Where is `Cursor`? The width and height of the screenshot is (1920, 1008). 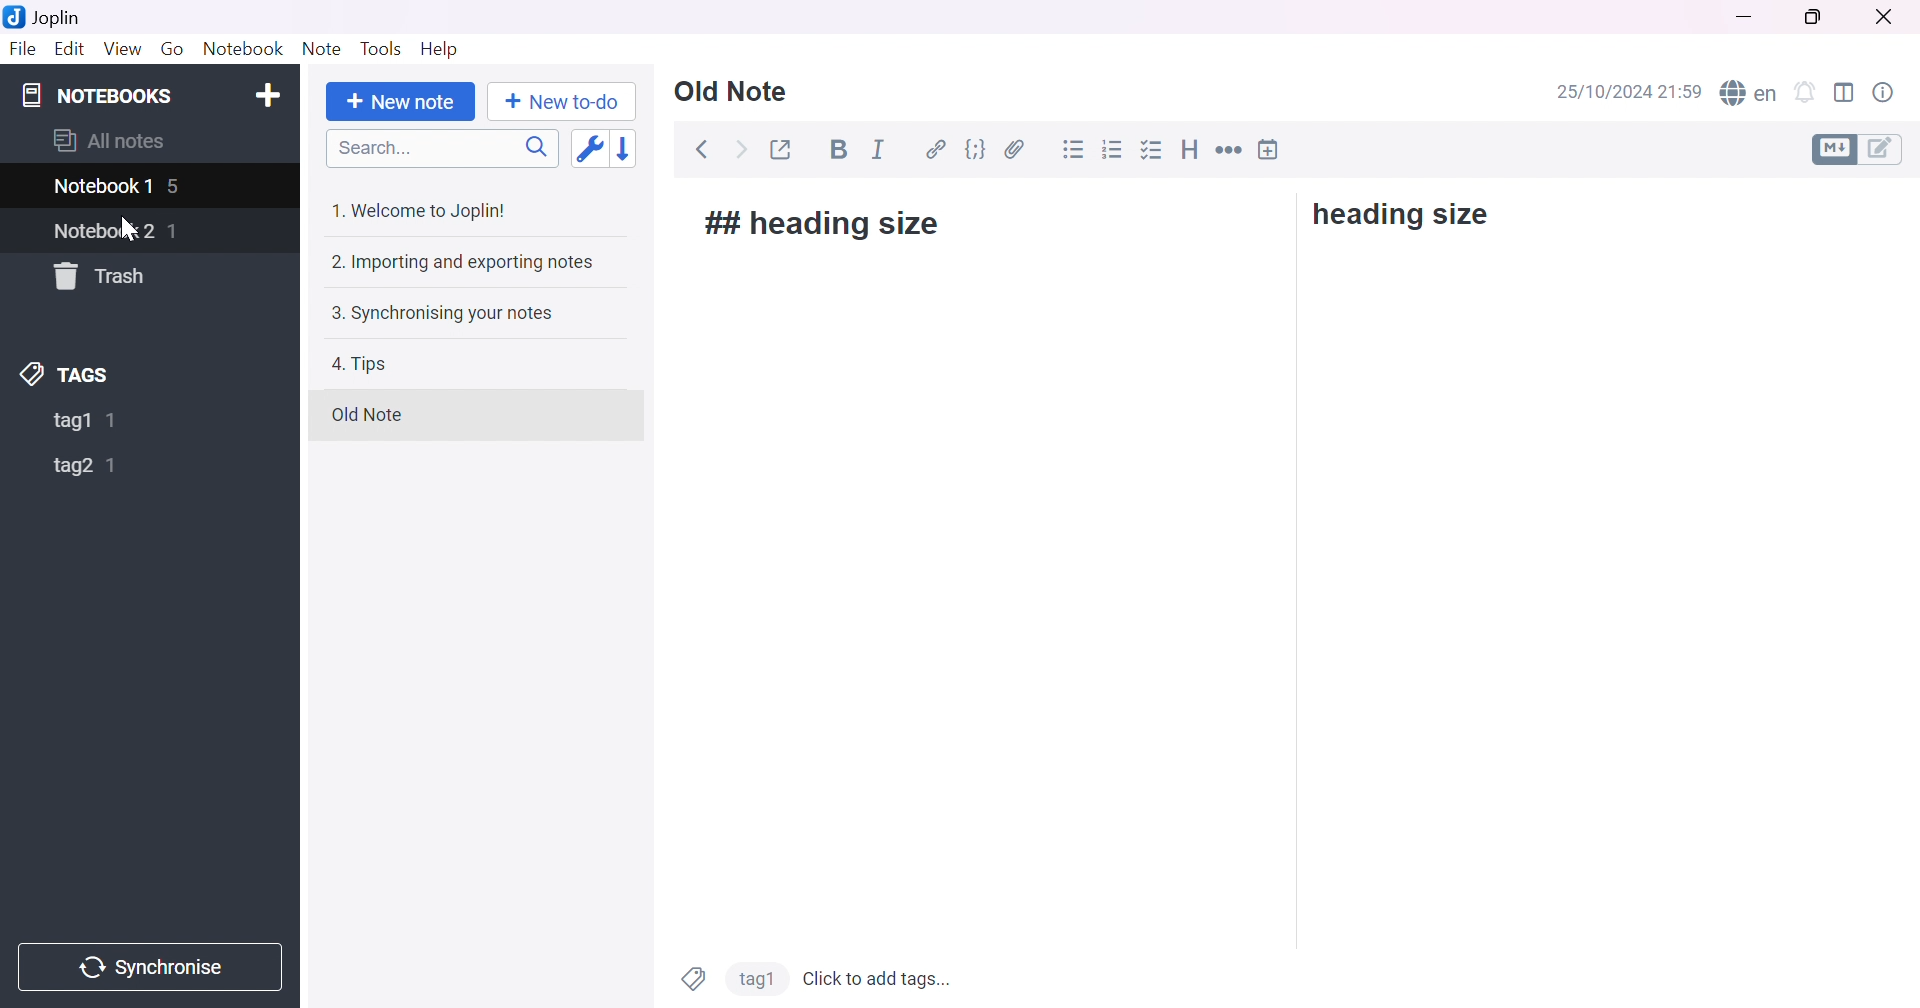 Cursor is located at coordinates (124, 227).